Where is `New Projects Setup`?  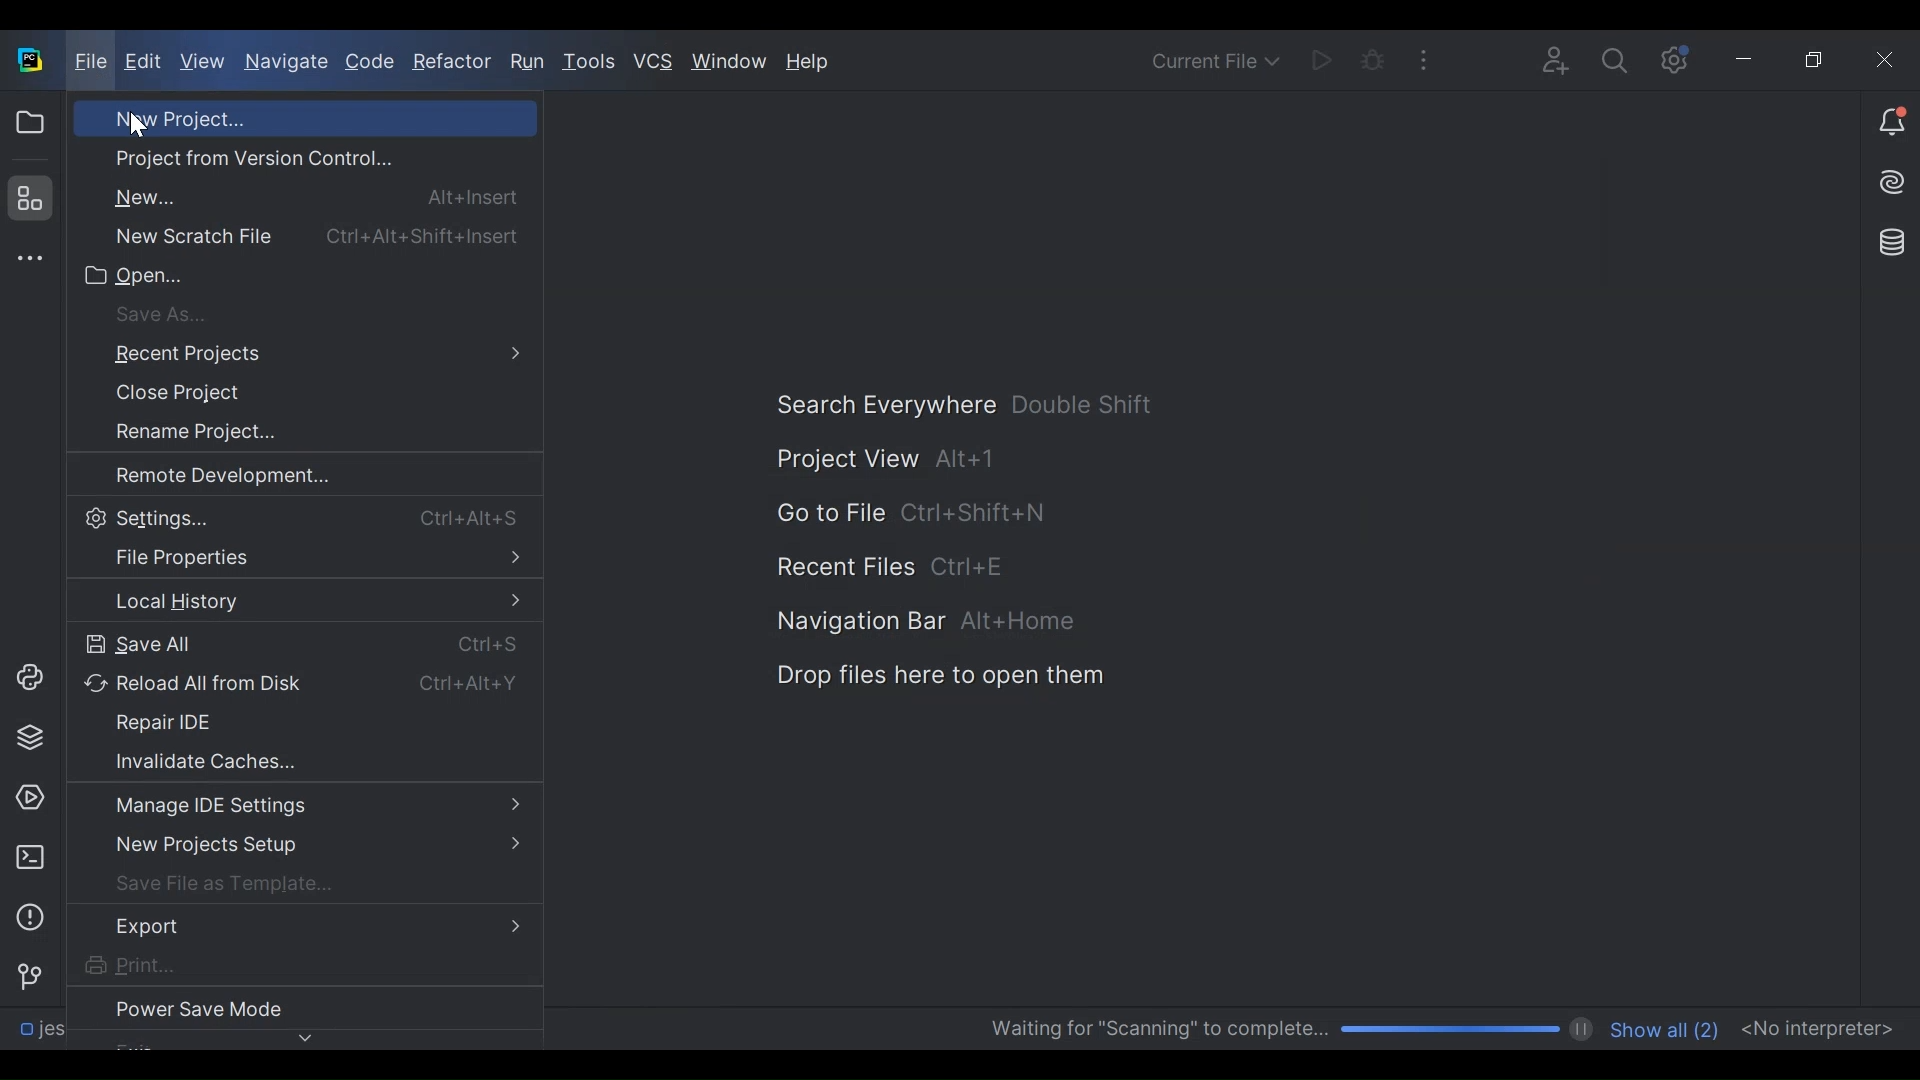 New Projects Setup is located at coordinates (299, 845).